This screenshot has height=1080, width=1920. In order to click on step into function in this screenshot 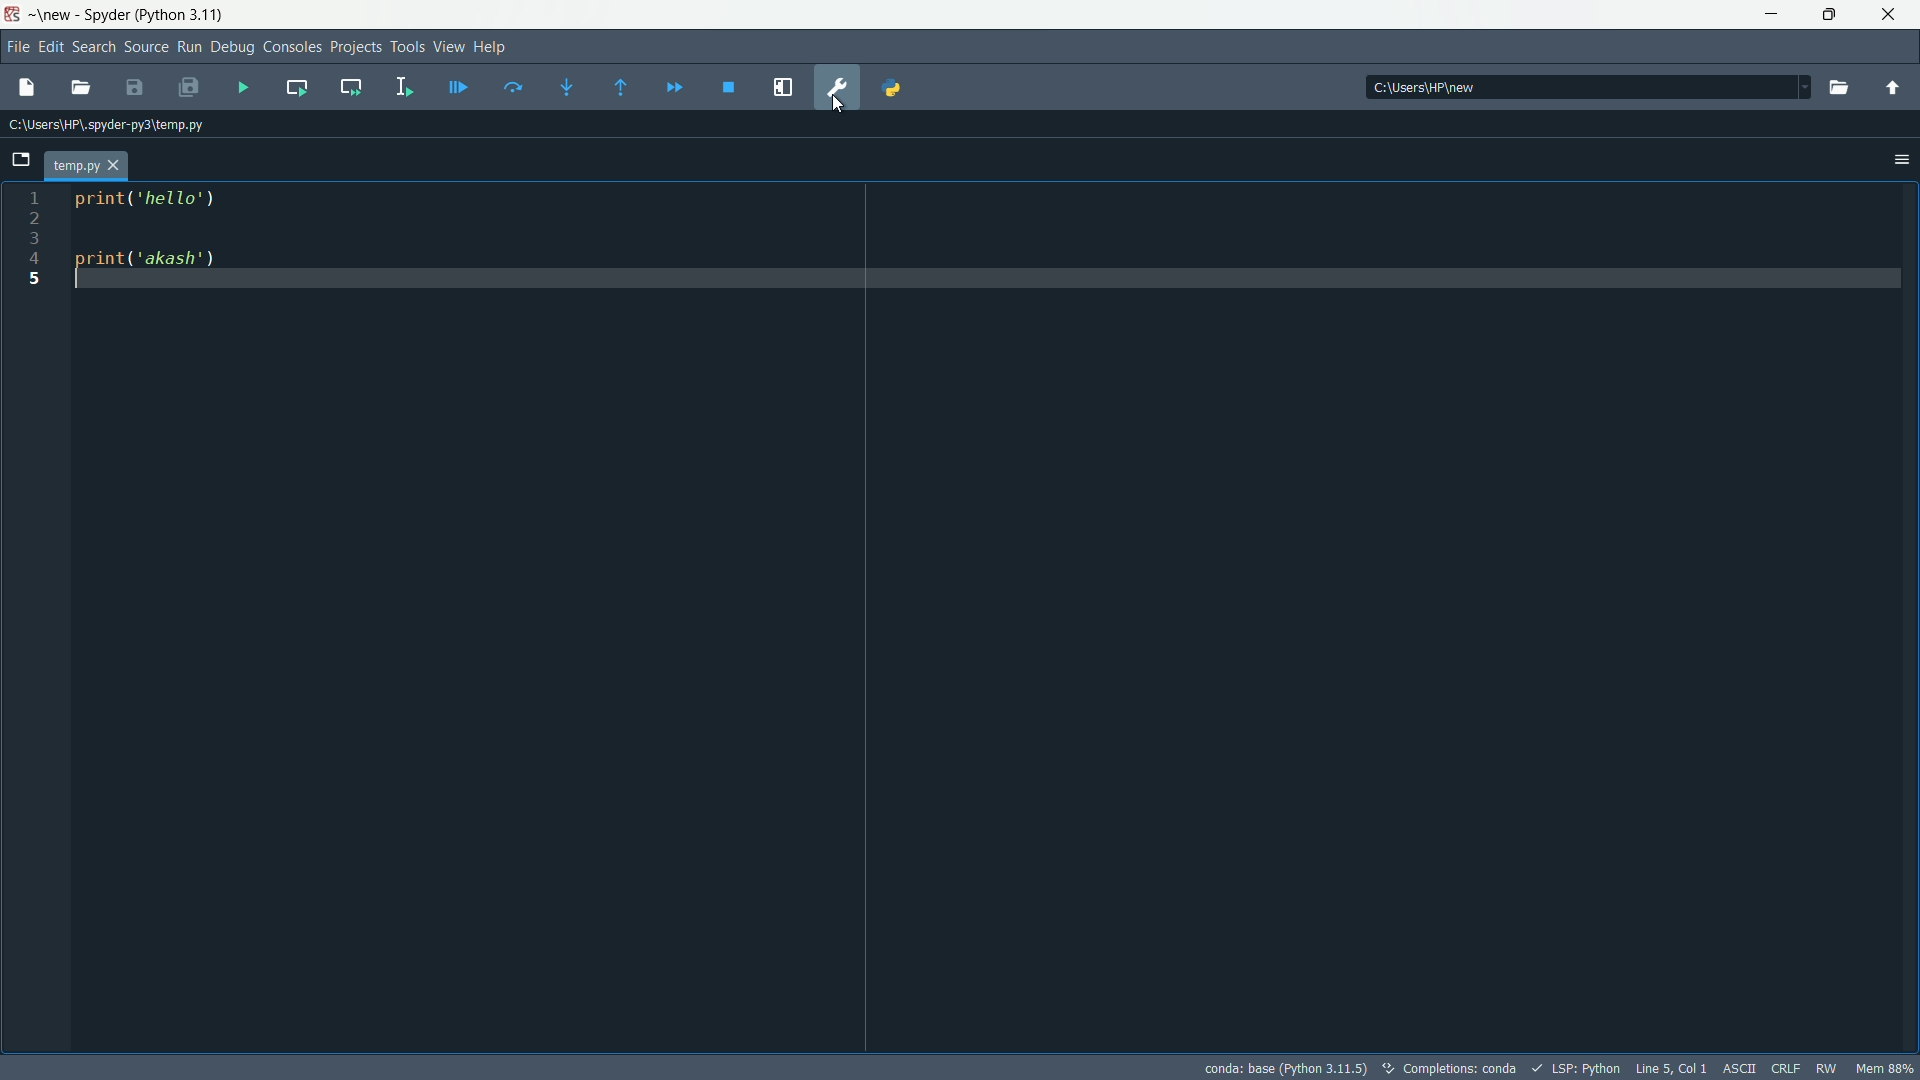, I will do `click(568, 85)`.